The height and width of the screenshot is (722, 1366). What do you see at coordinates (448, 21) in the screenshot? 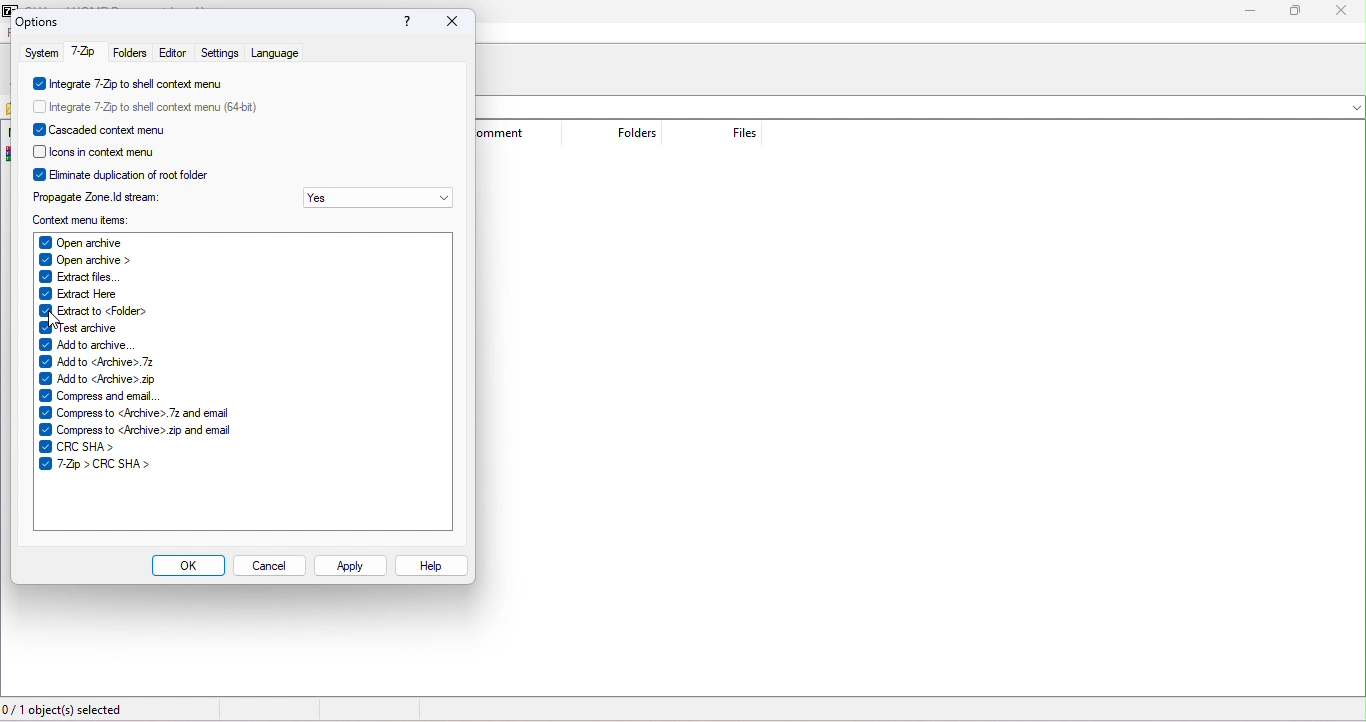
I see `close` at bounding box center [448, 21].